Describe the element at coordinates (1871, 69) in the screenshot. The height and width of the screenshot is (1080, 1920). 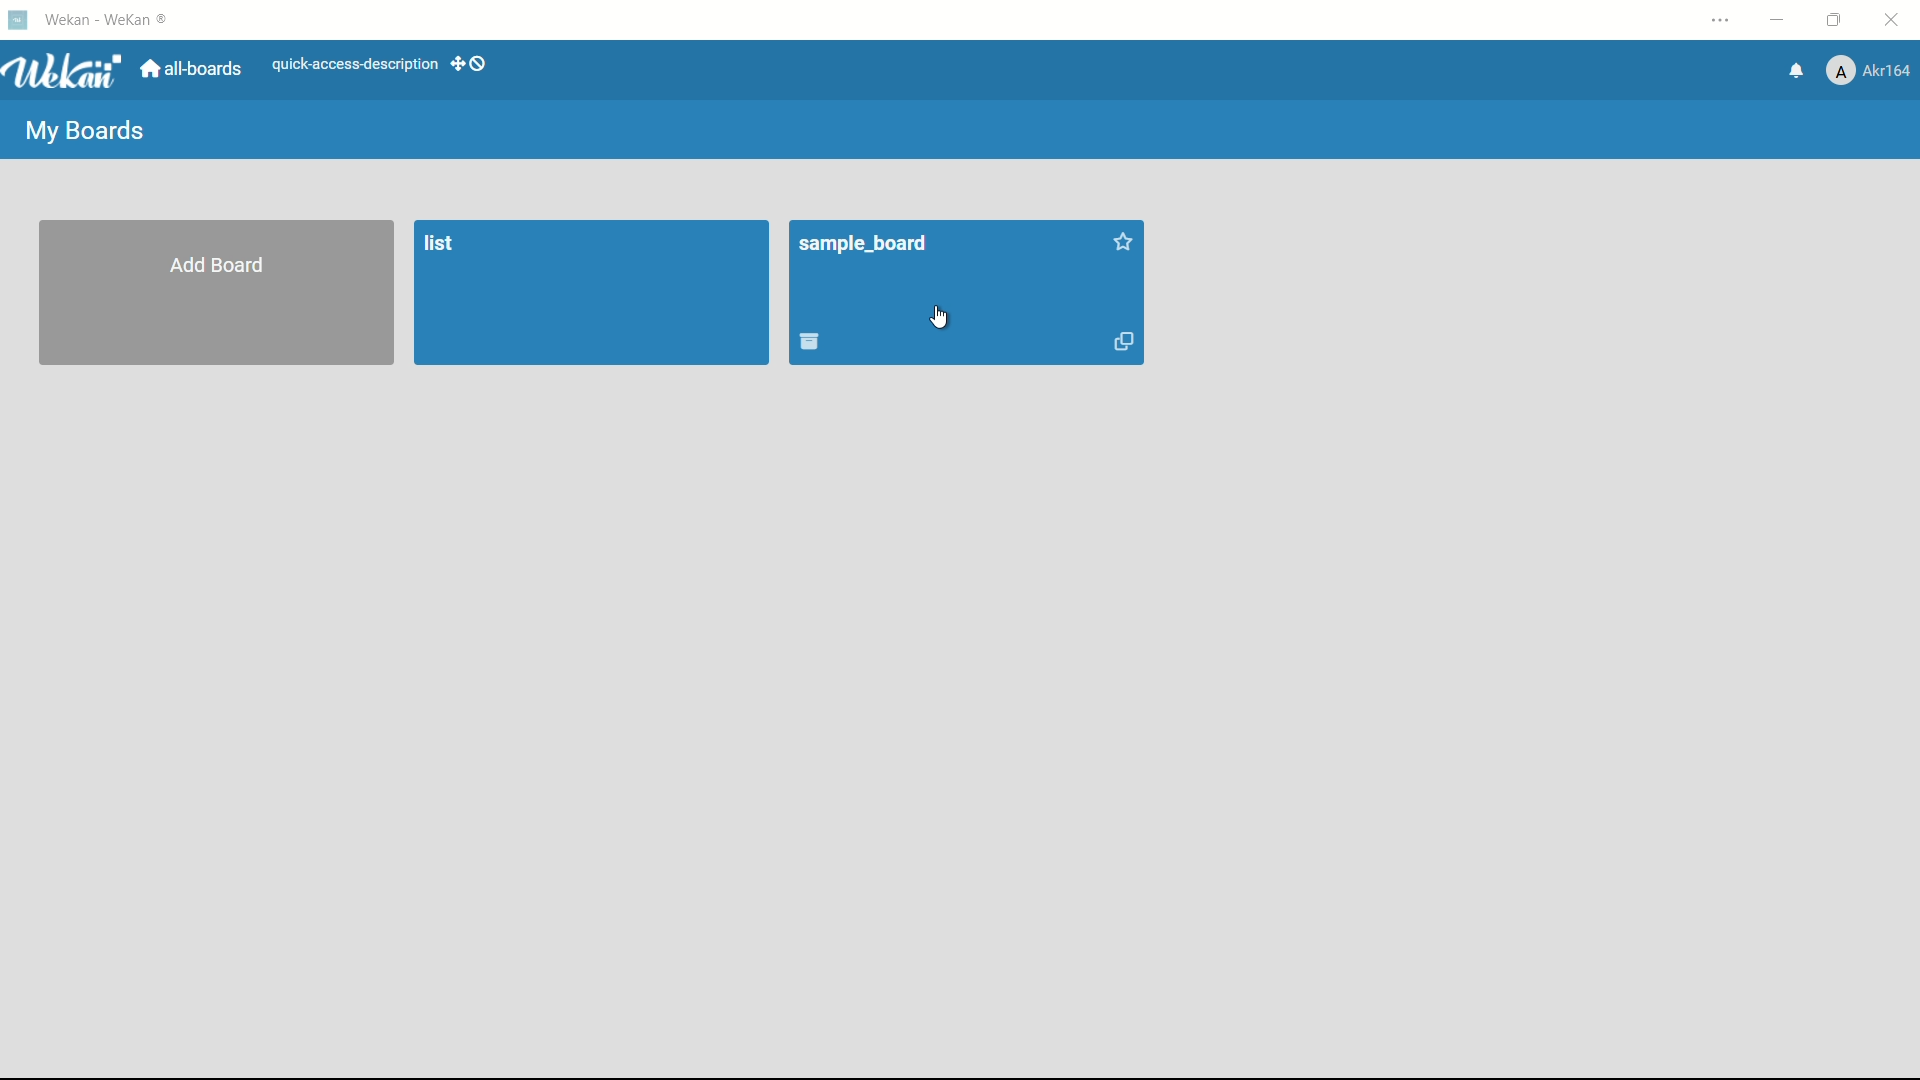
I see `akr164` at that location.